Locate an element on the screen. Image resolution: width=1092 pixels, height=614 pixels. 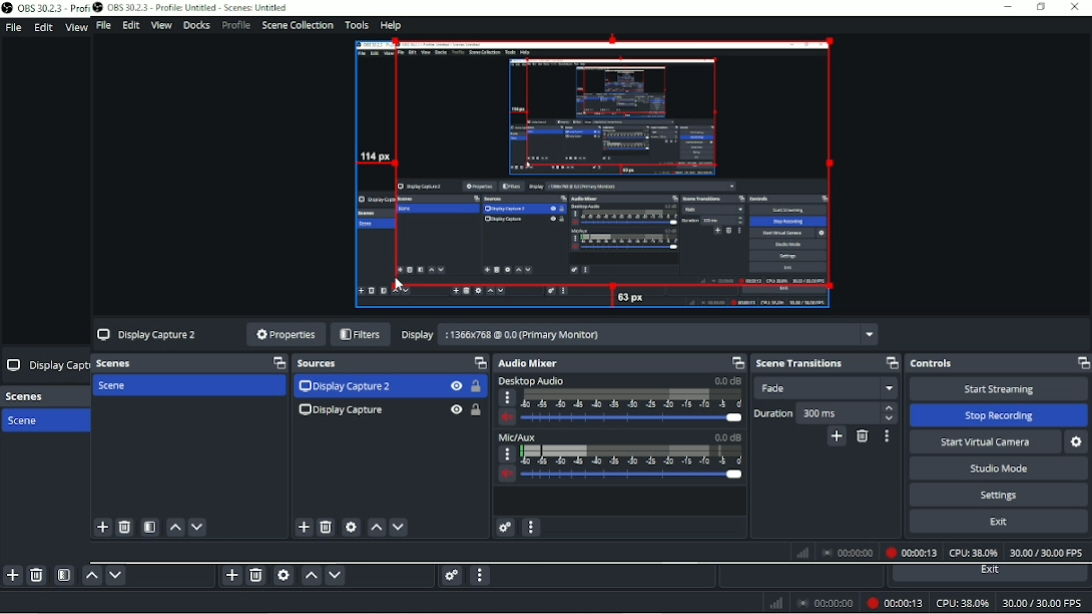
Start Virtual Camera is located at coordinates (983, 440).